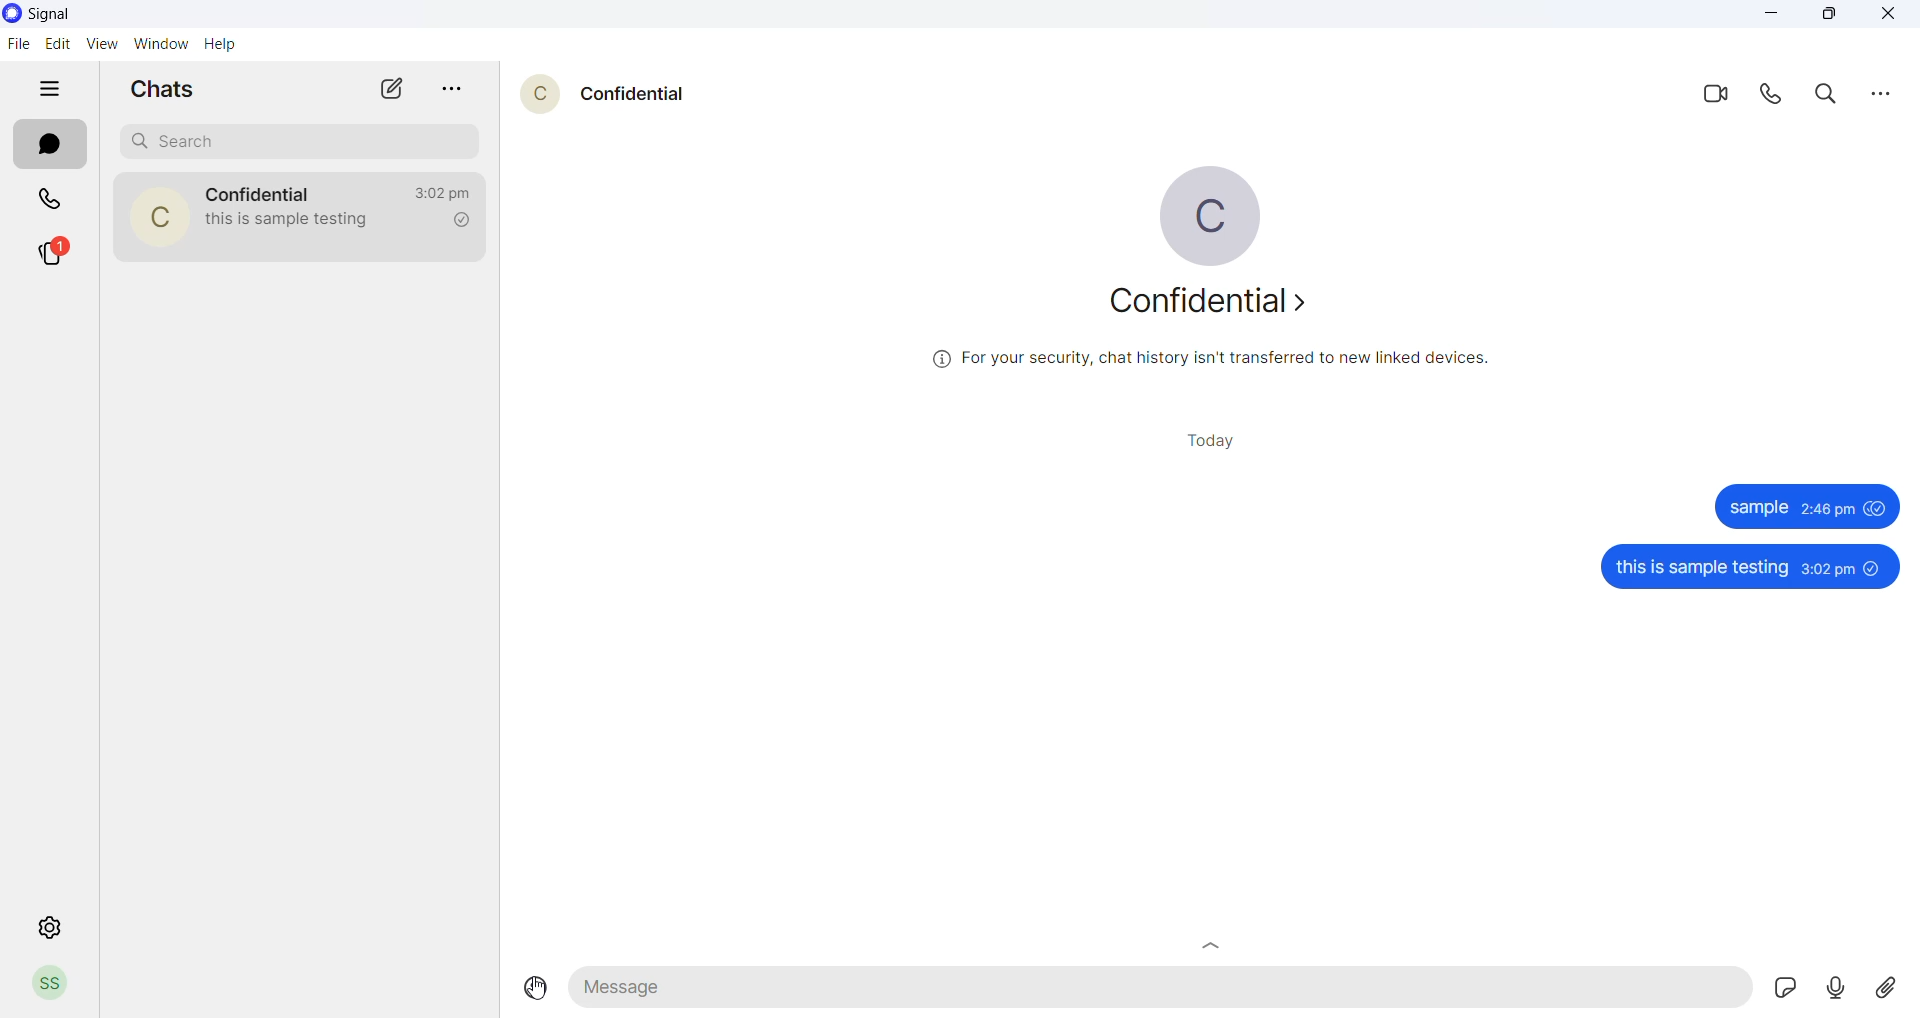 The image size is (1920, 1018). Describe the element at coordinates (538, 994) in the screenshot. I see `cursor` at that location.